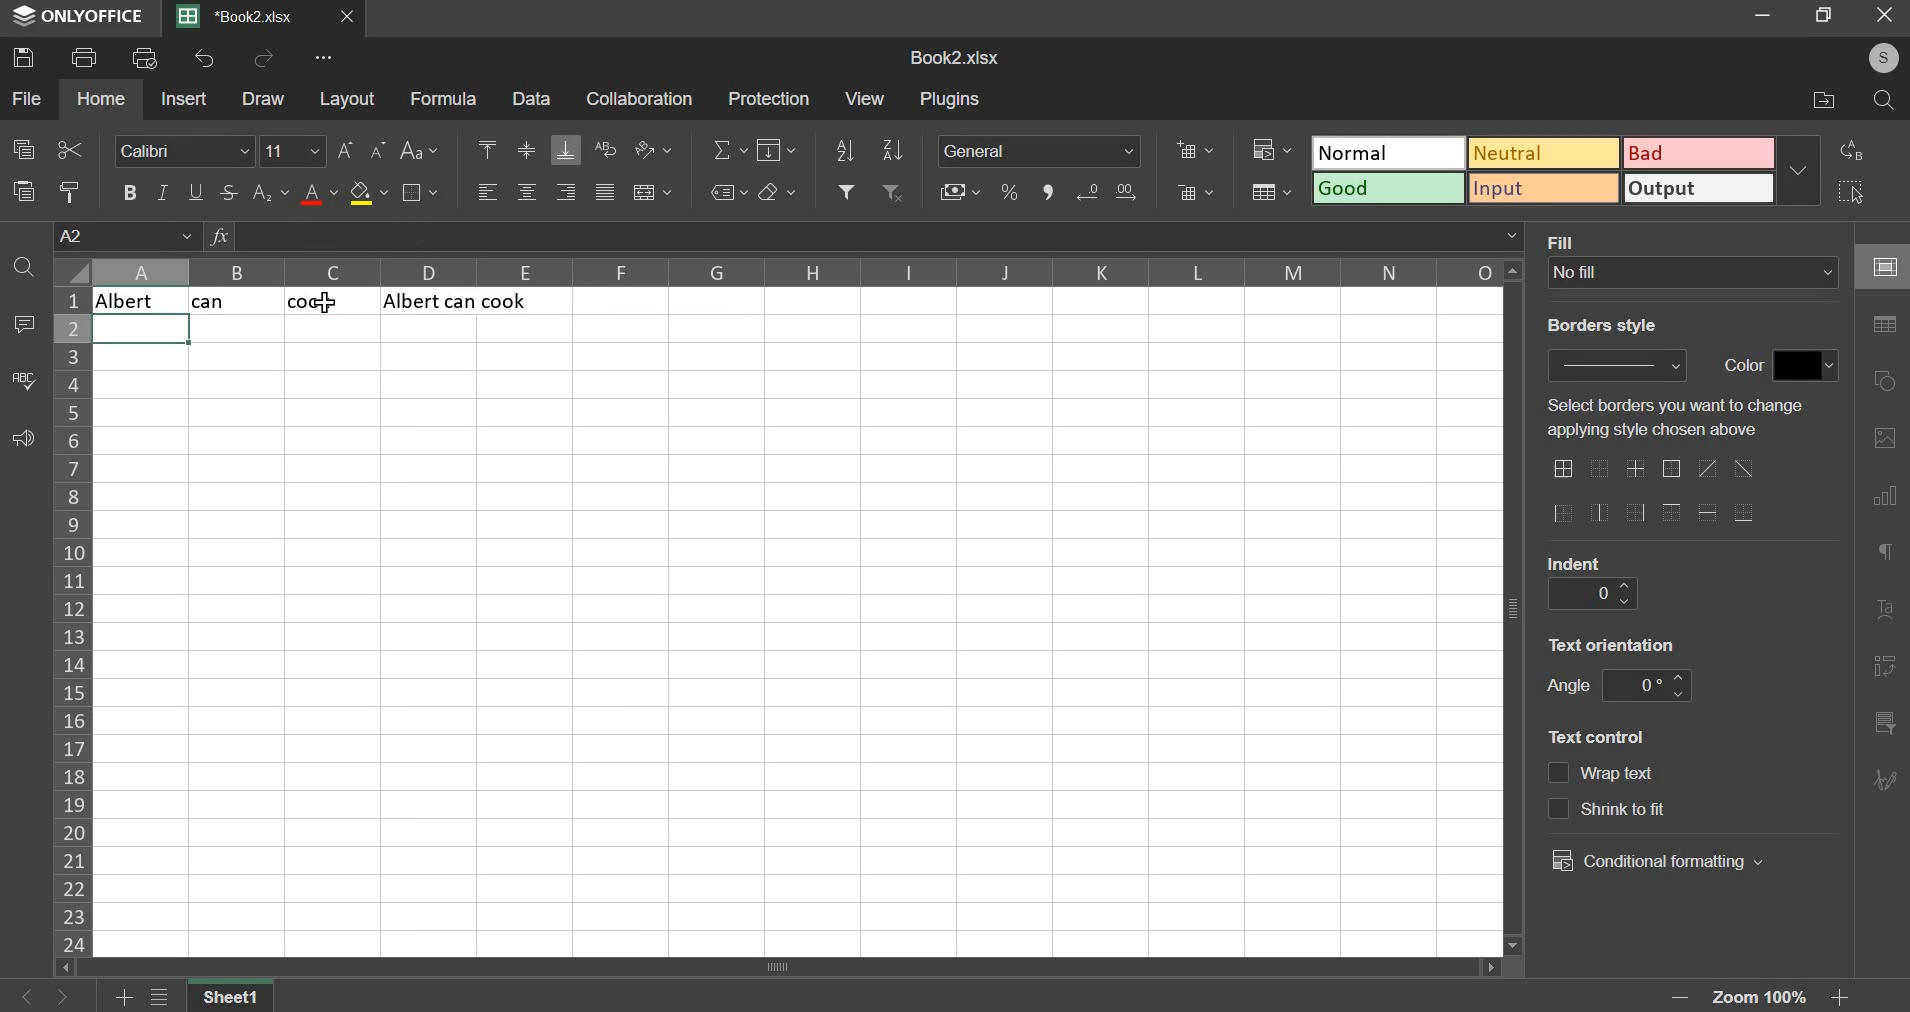  Describe the element at coordinates (270, 191) in the screenshot. I see `subscript & superscript` at that location.